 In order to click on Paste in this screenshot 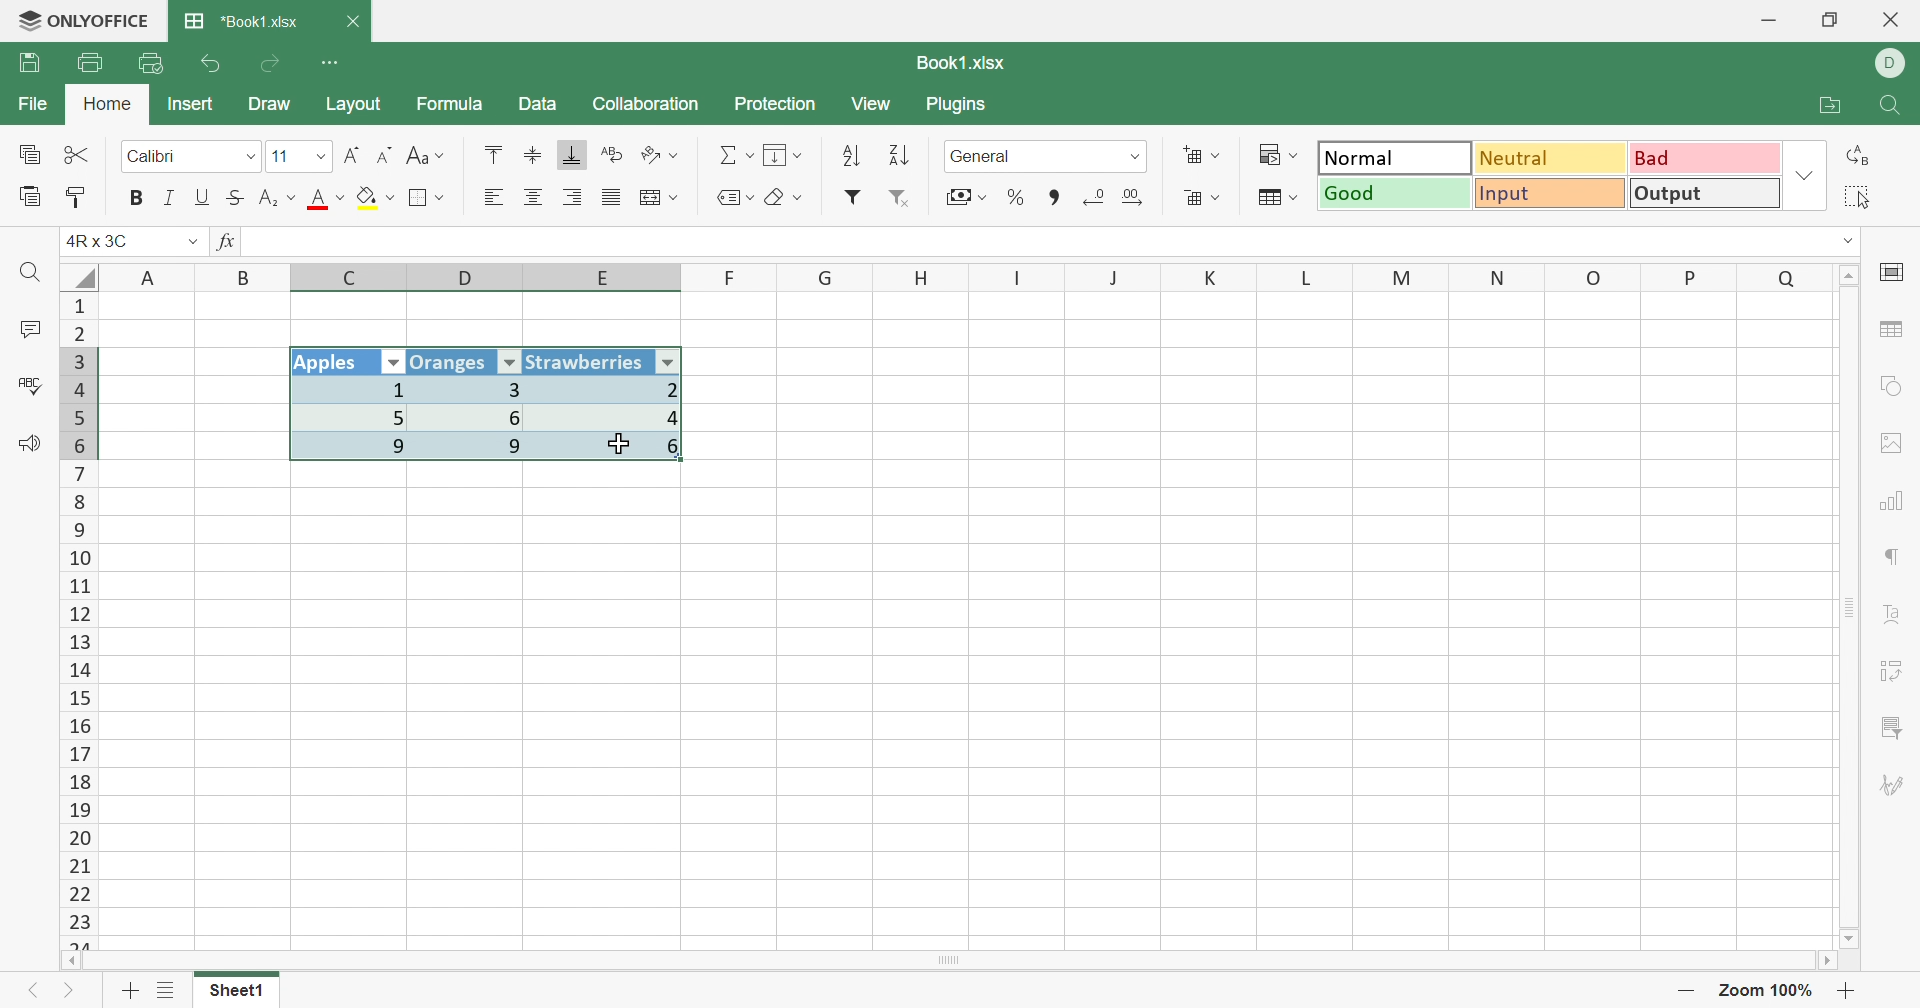, I will do `click(31, 197)`.